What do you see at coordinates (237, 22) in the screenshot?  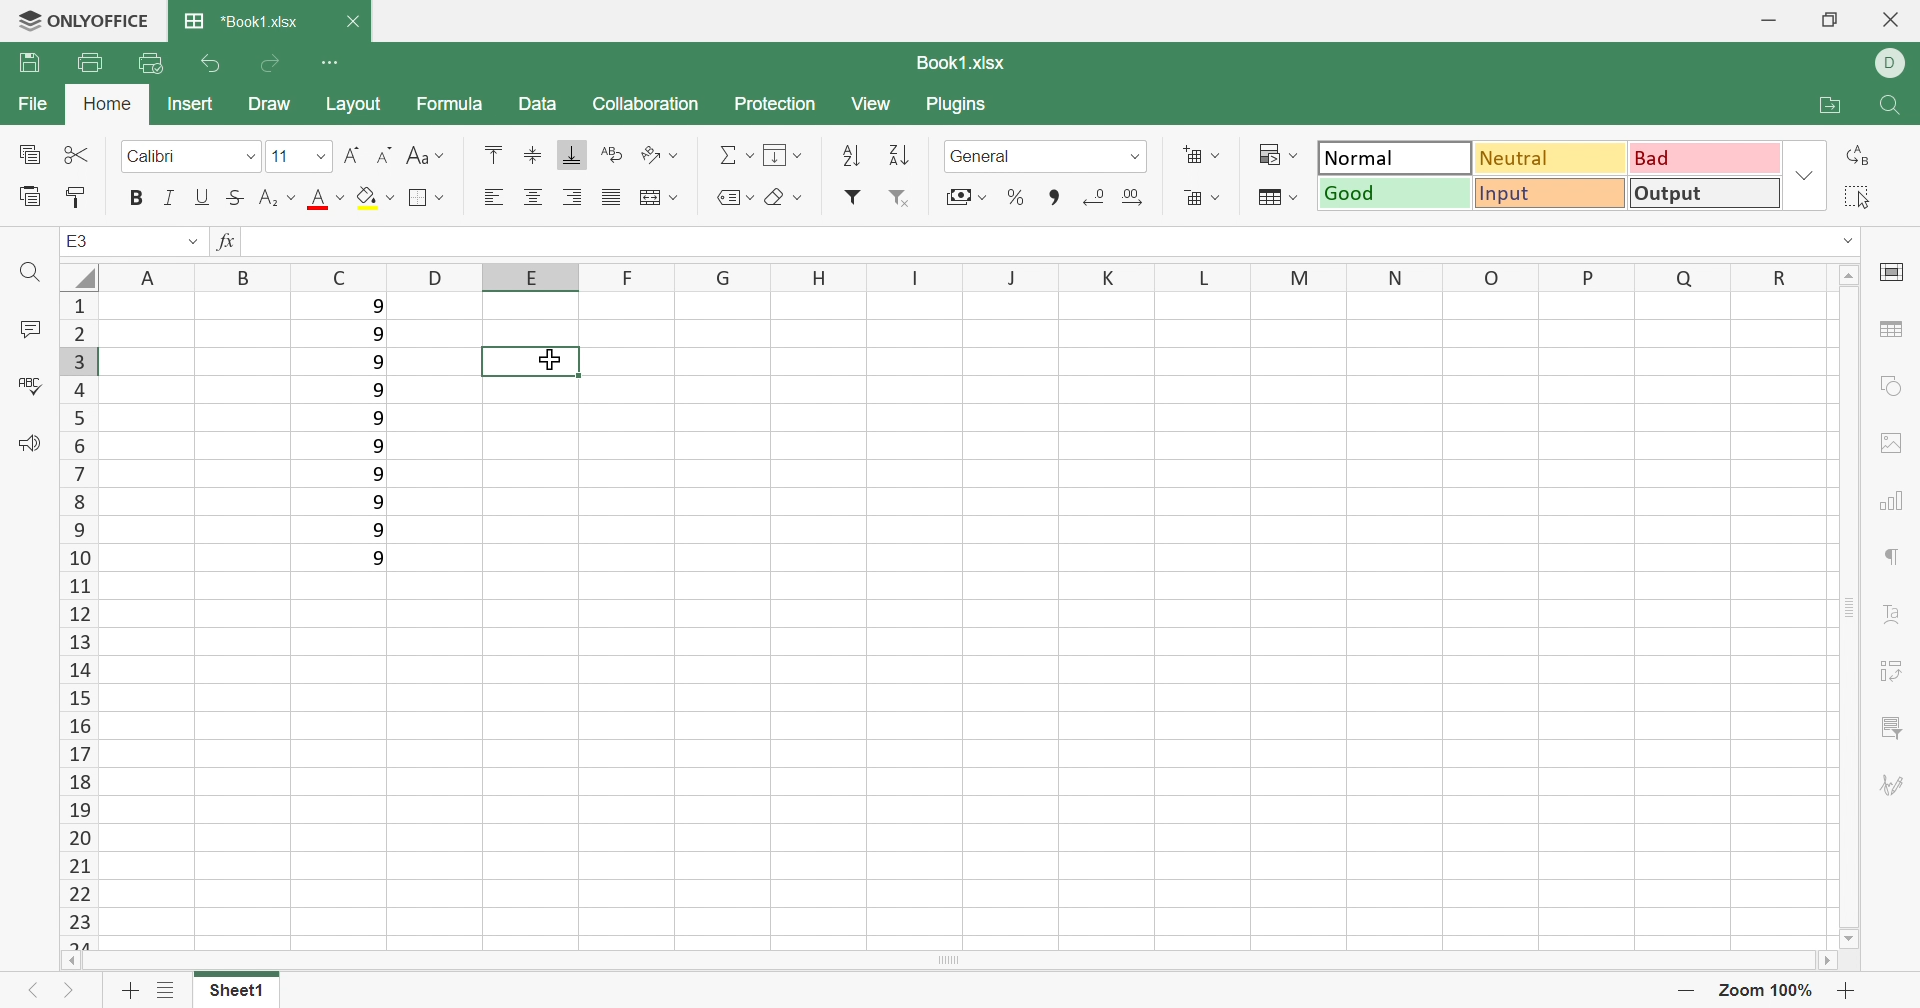 I see `*Book1.xlsx` at bounding box center [237, 22].